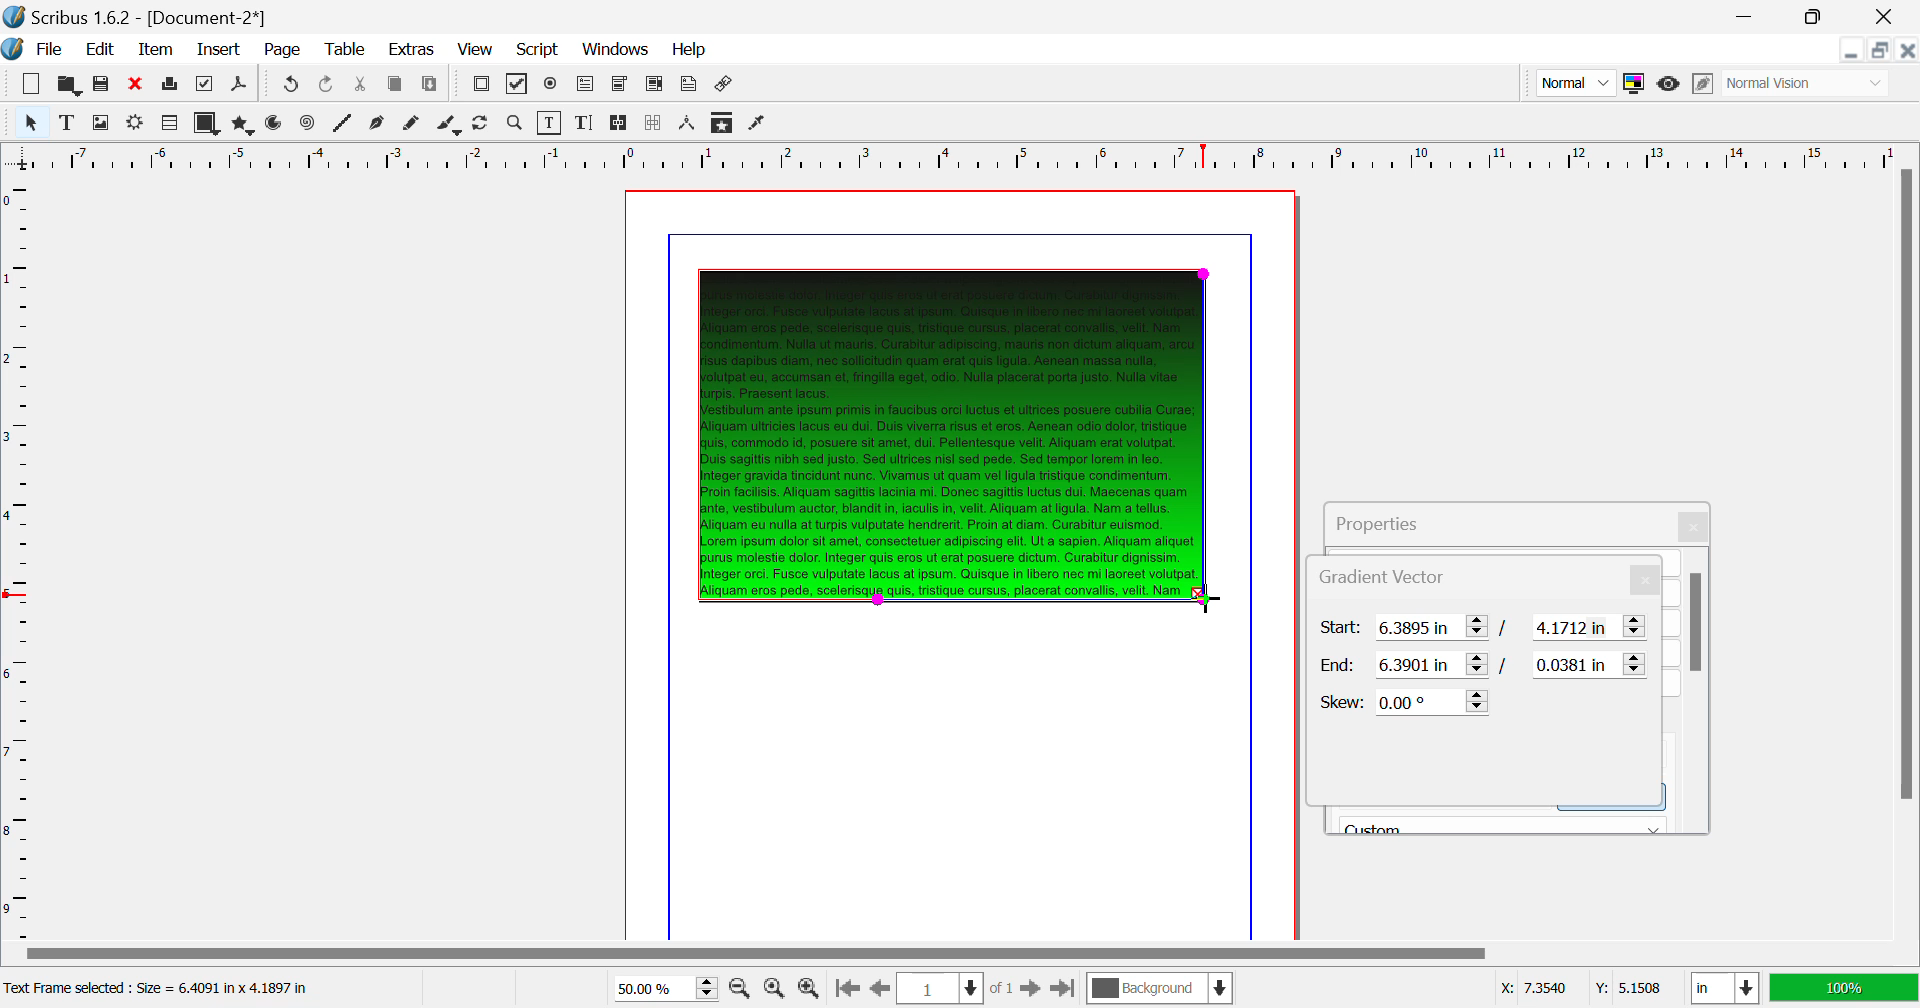 The height and width of the screenshot is (1008, 1920). Describe the element at coordinates (1726, 990) in the screenshot. I see `Measurement Units` at that location.